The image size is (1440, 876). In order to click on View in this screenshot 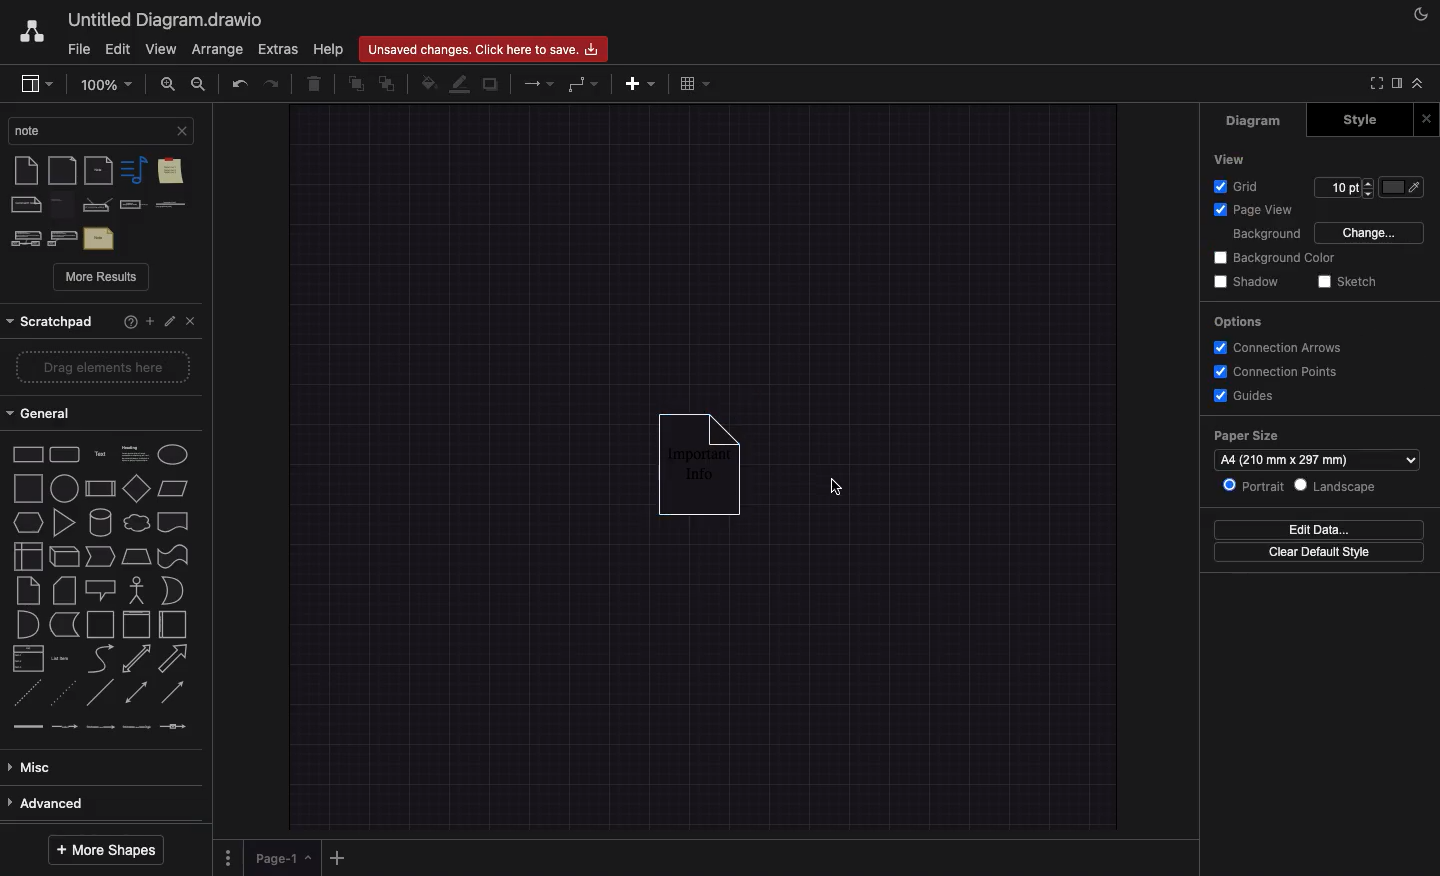, I will do `click(1235, 158)`.